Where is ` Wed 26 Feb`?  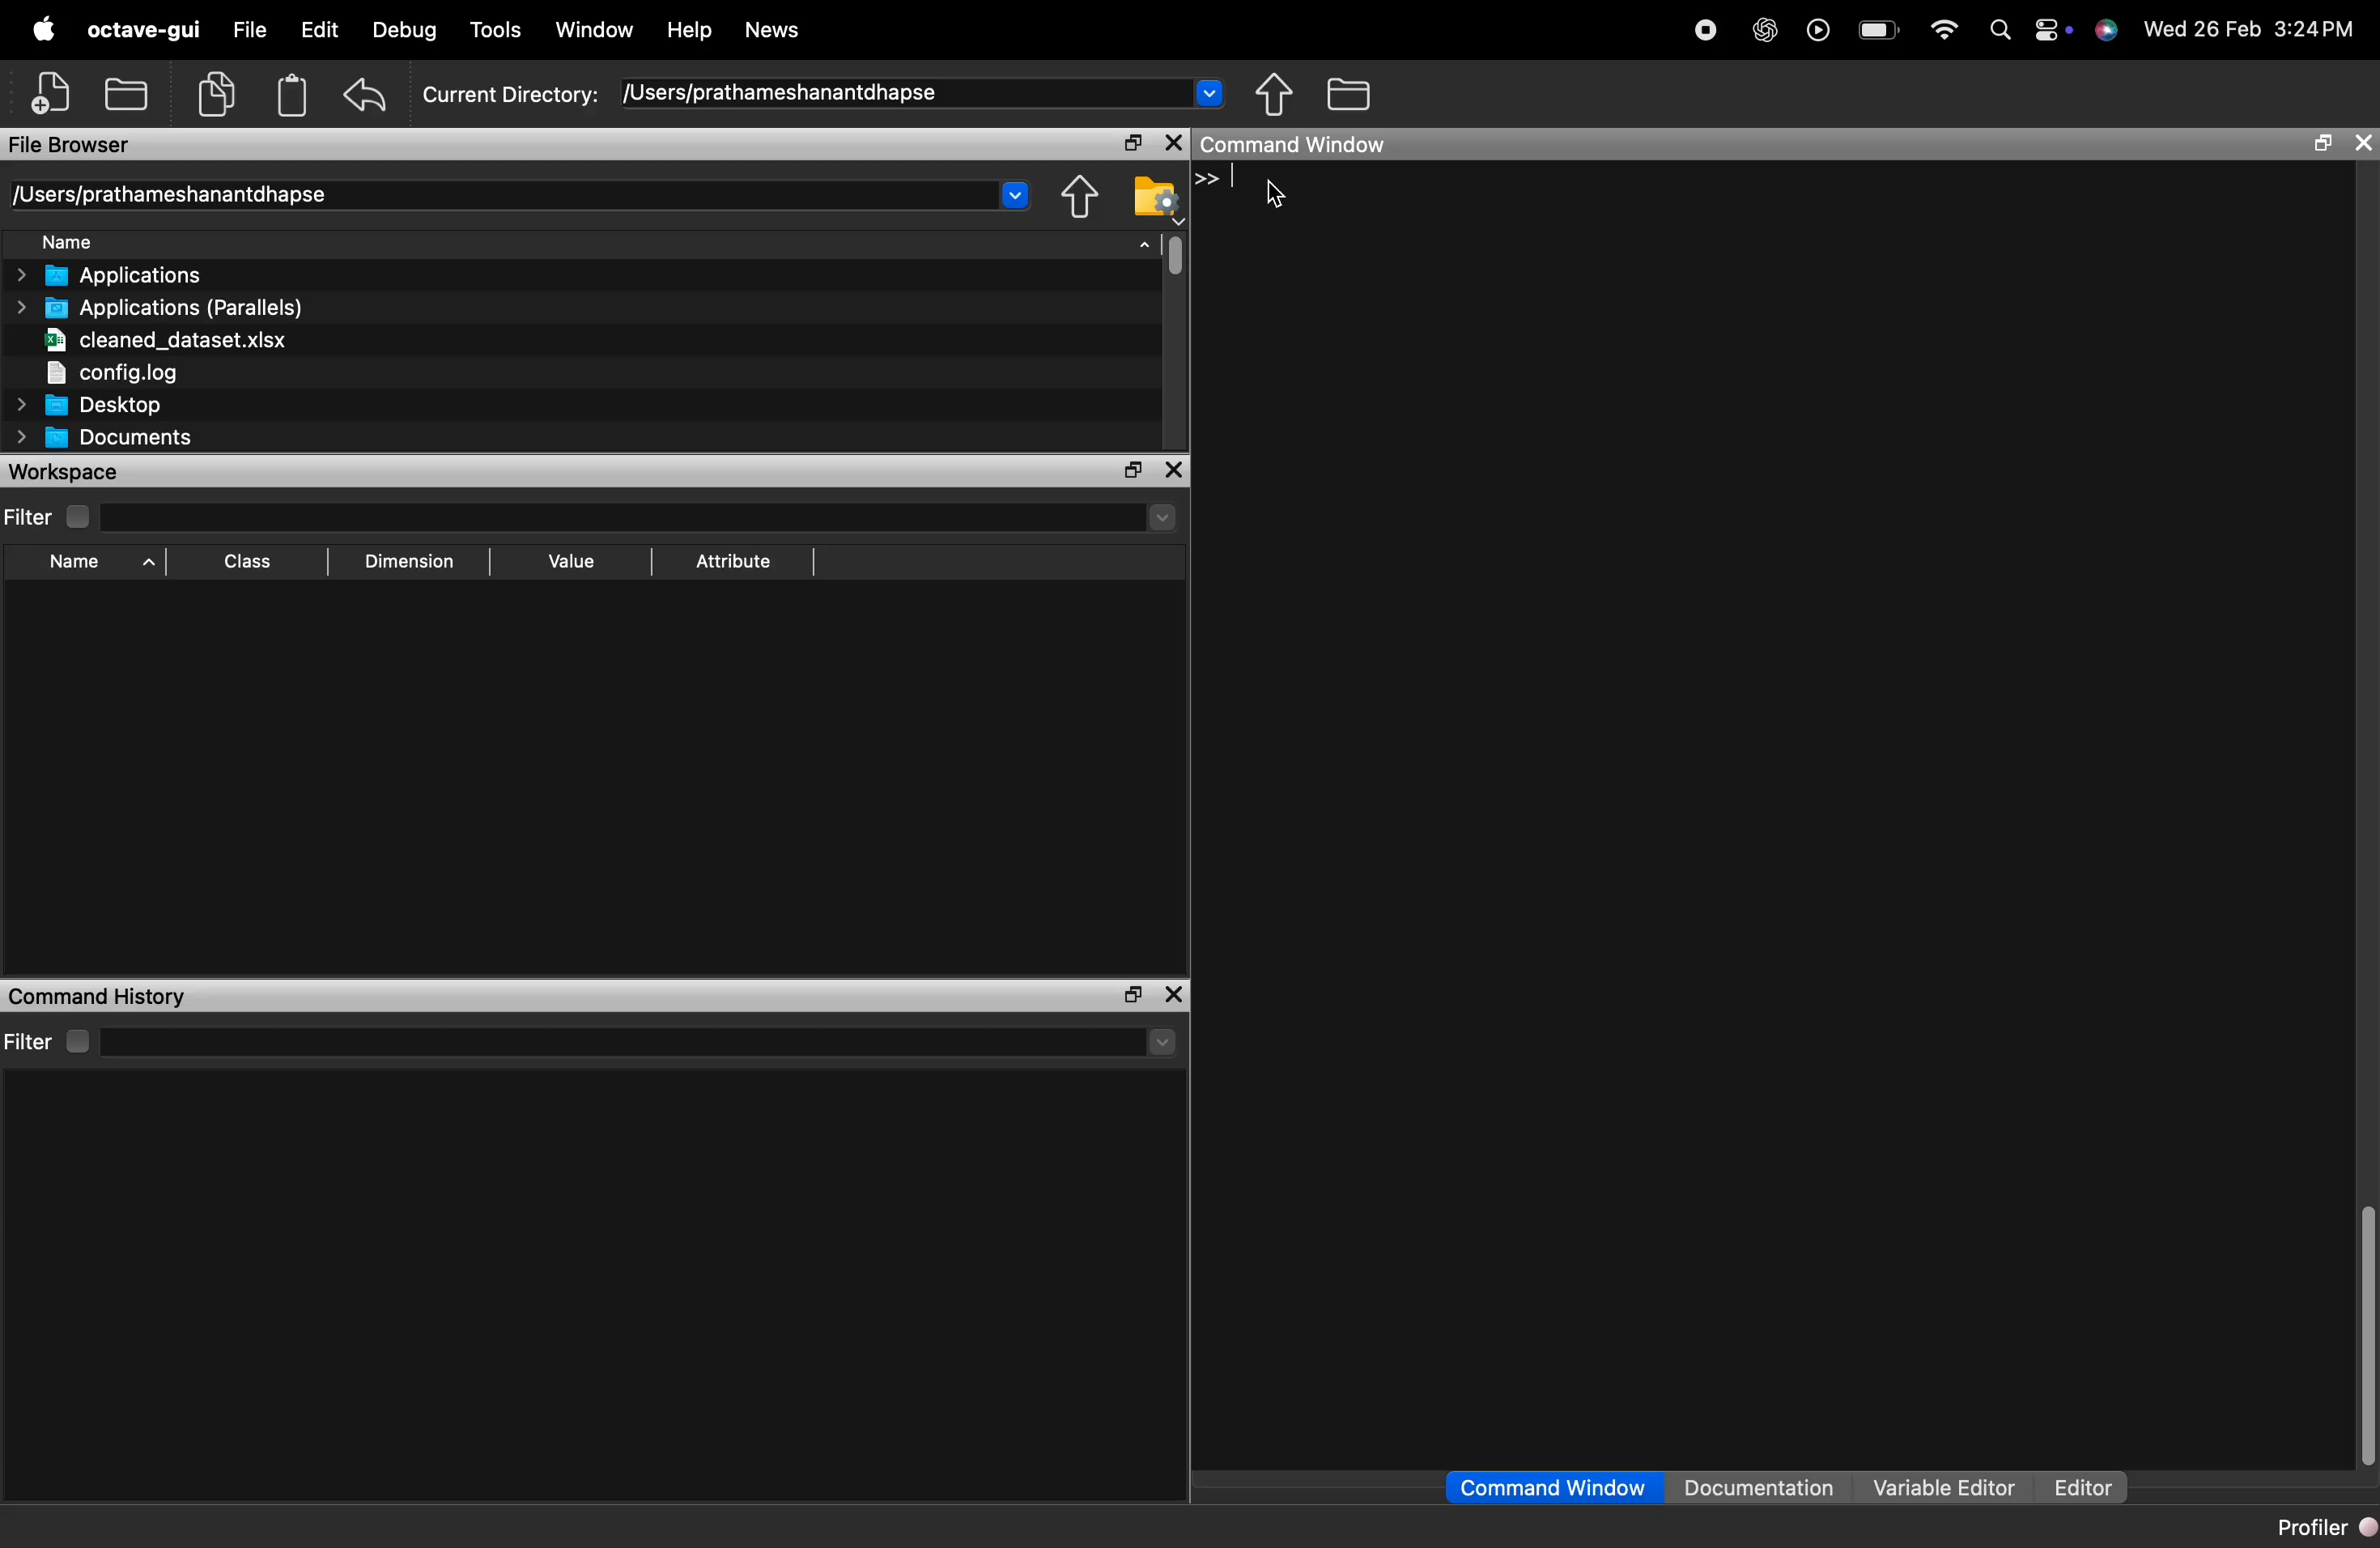
 Wed 26 Feb is located at coordinates (2198, 28).